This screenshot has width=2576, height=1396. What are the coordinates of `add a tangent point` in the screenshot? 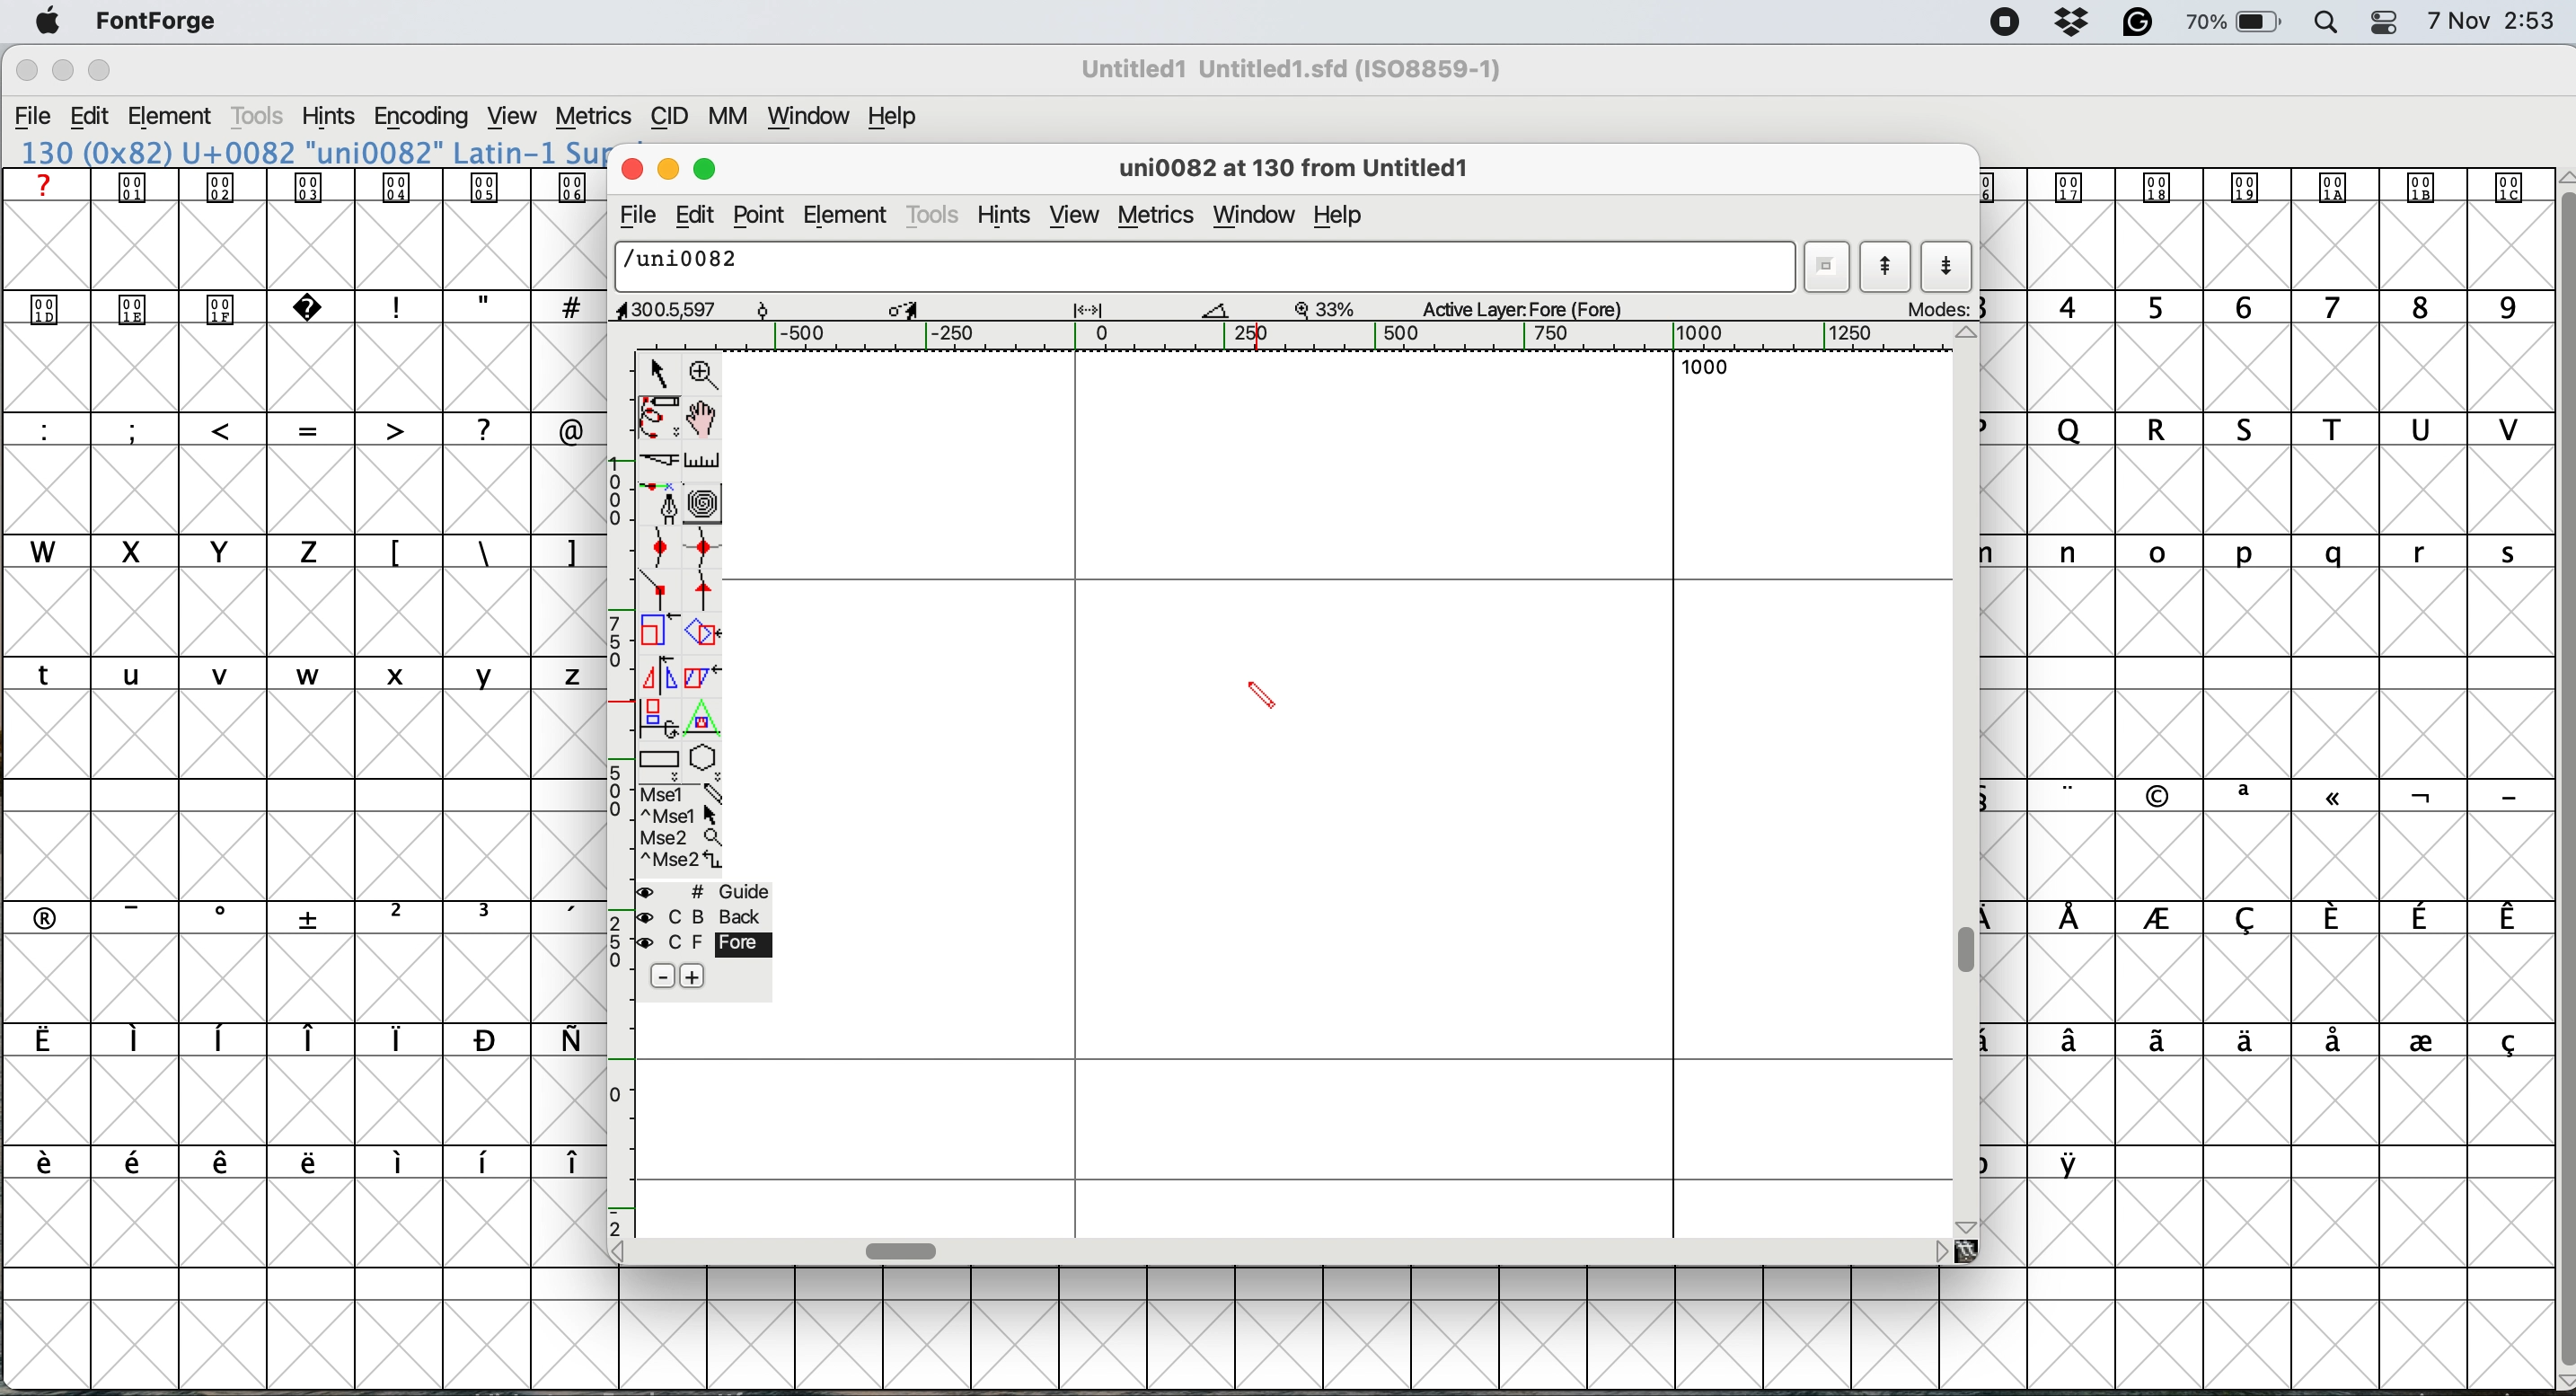 It's located at (706, 594).